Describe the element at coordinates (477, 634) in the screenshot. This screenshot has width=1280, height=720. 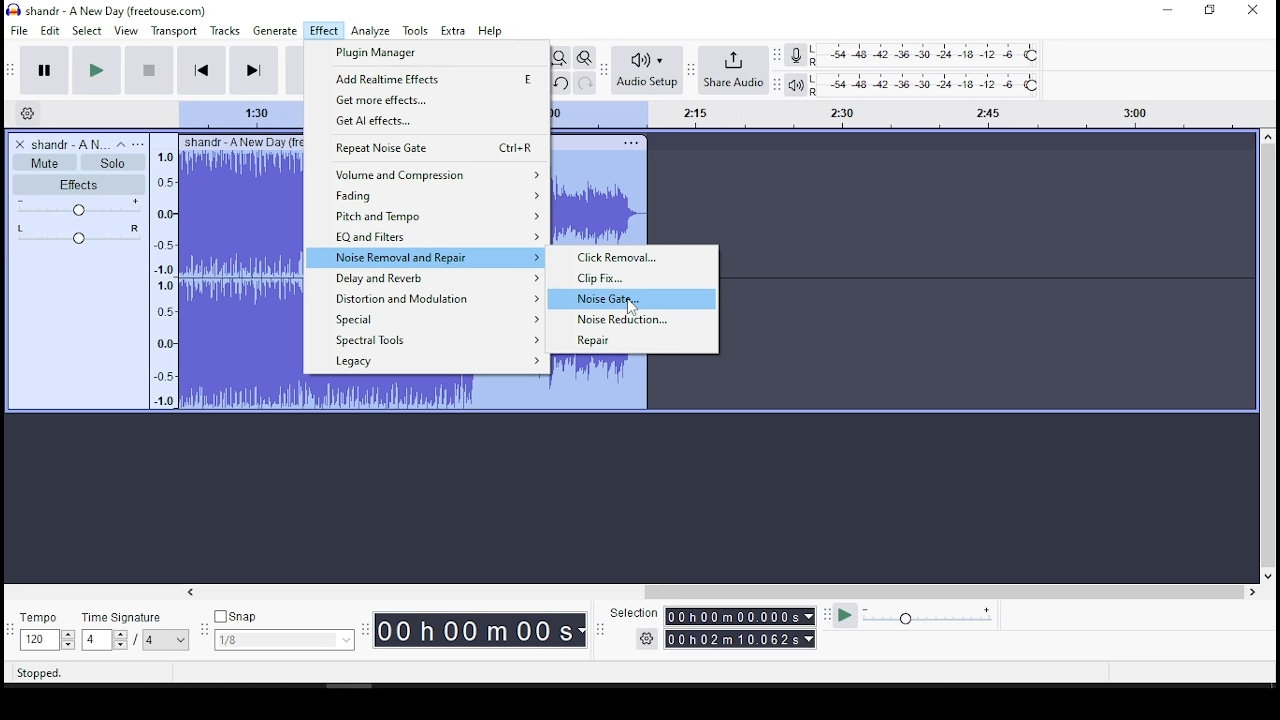
I see `Timer` at that location.